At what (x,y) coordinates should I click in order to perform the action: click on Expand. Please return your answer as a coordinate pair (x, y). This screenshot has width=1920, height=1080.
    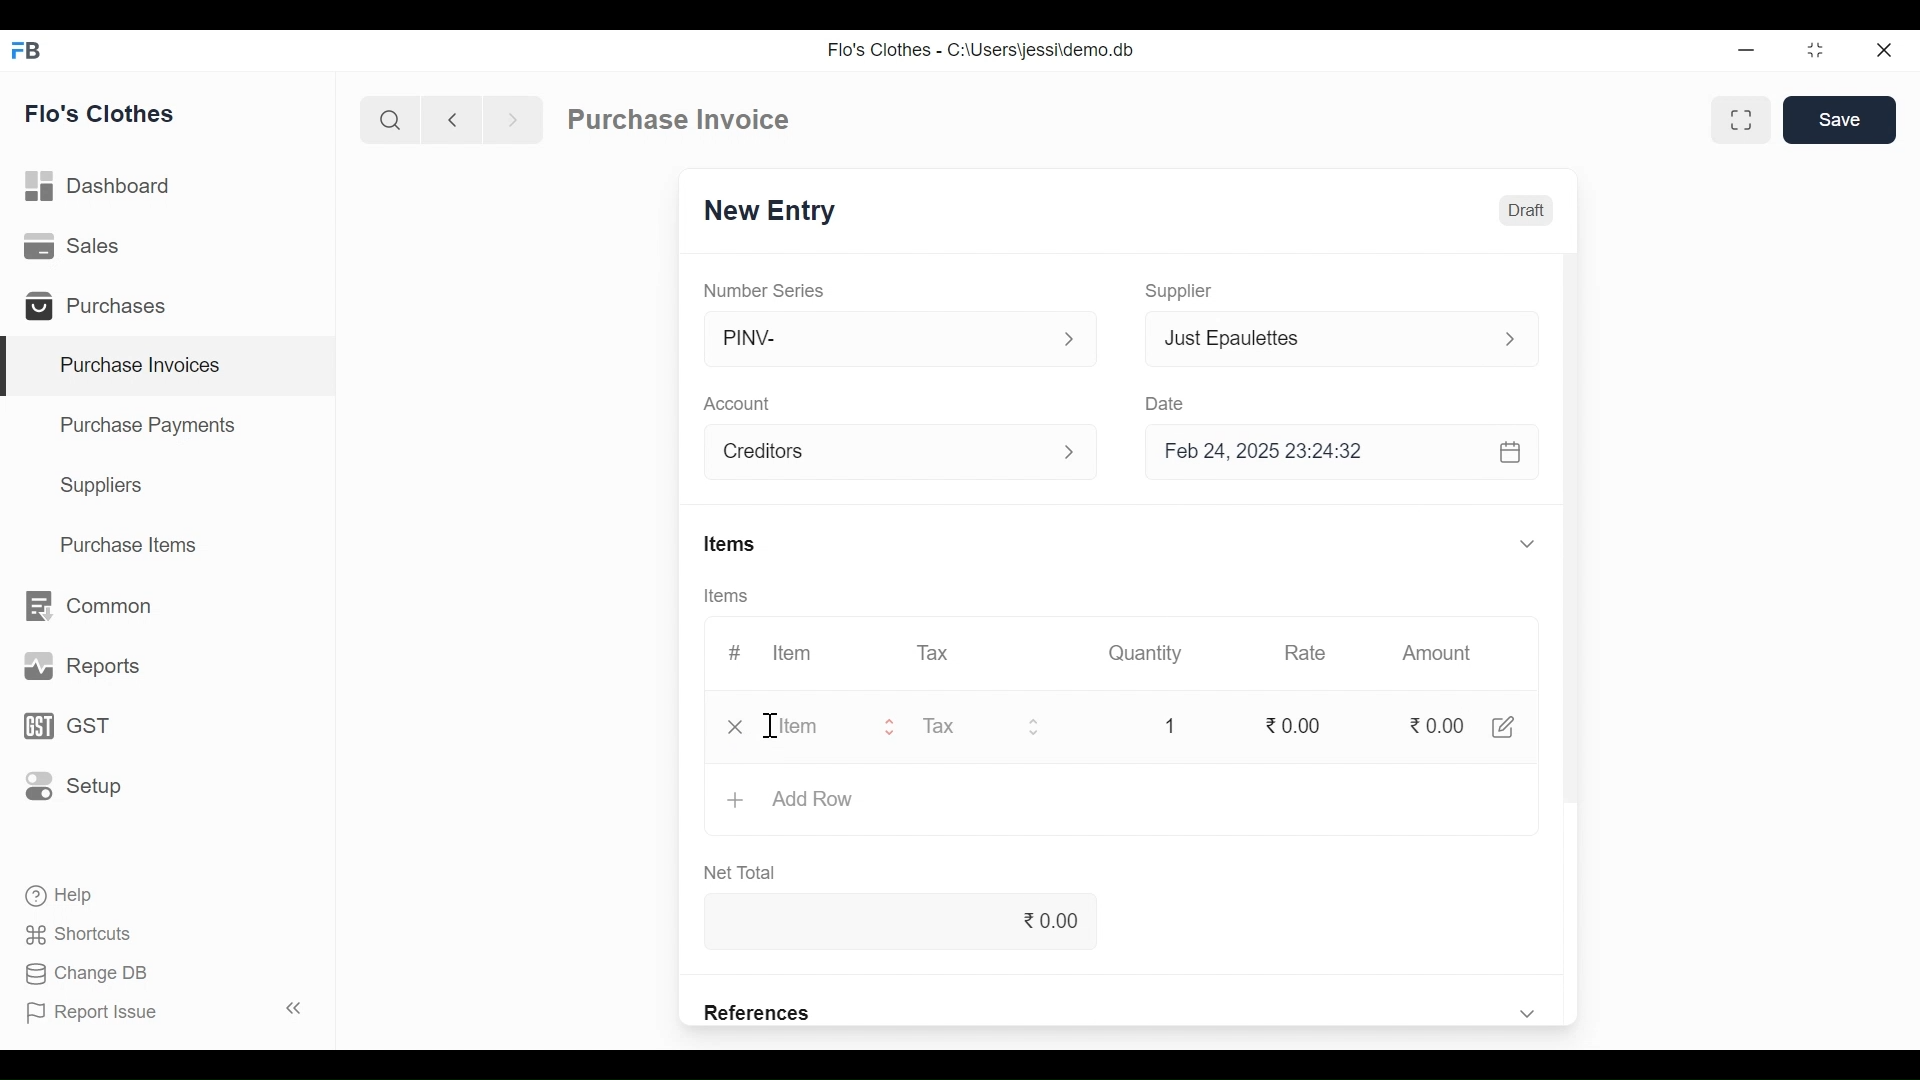
    Looking at the image, I should click on (1077, 454).